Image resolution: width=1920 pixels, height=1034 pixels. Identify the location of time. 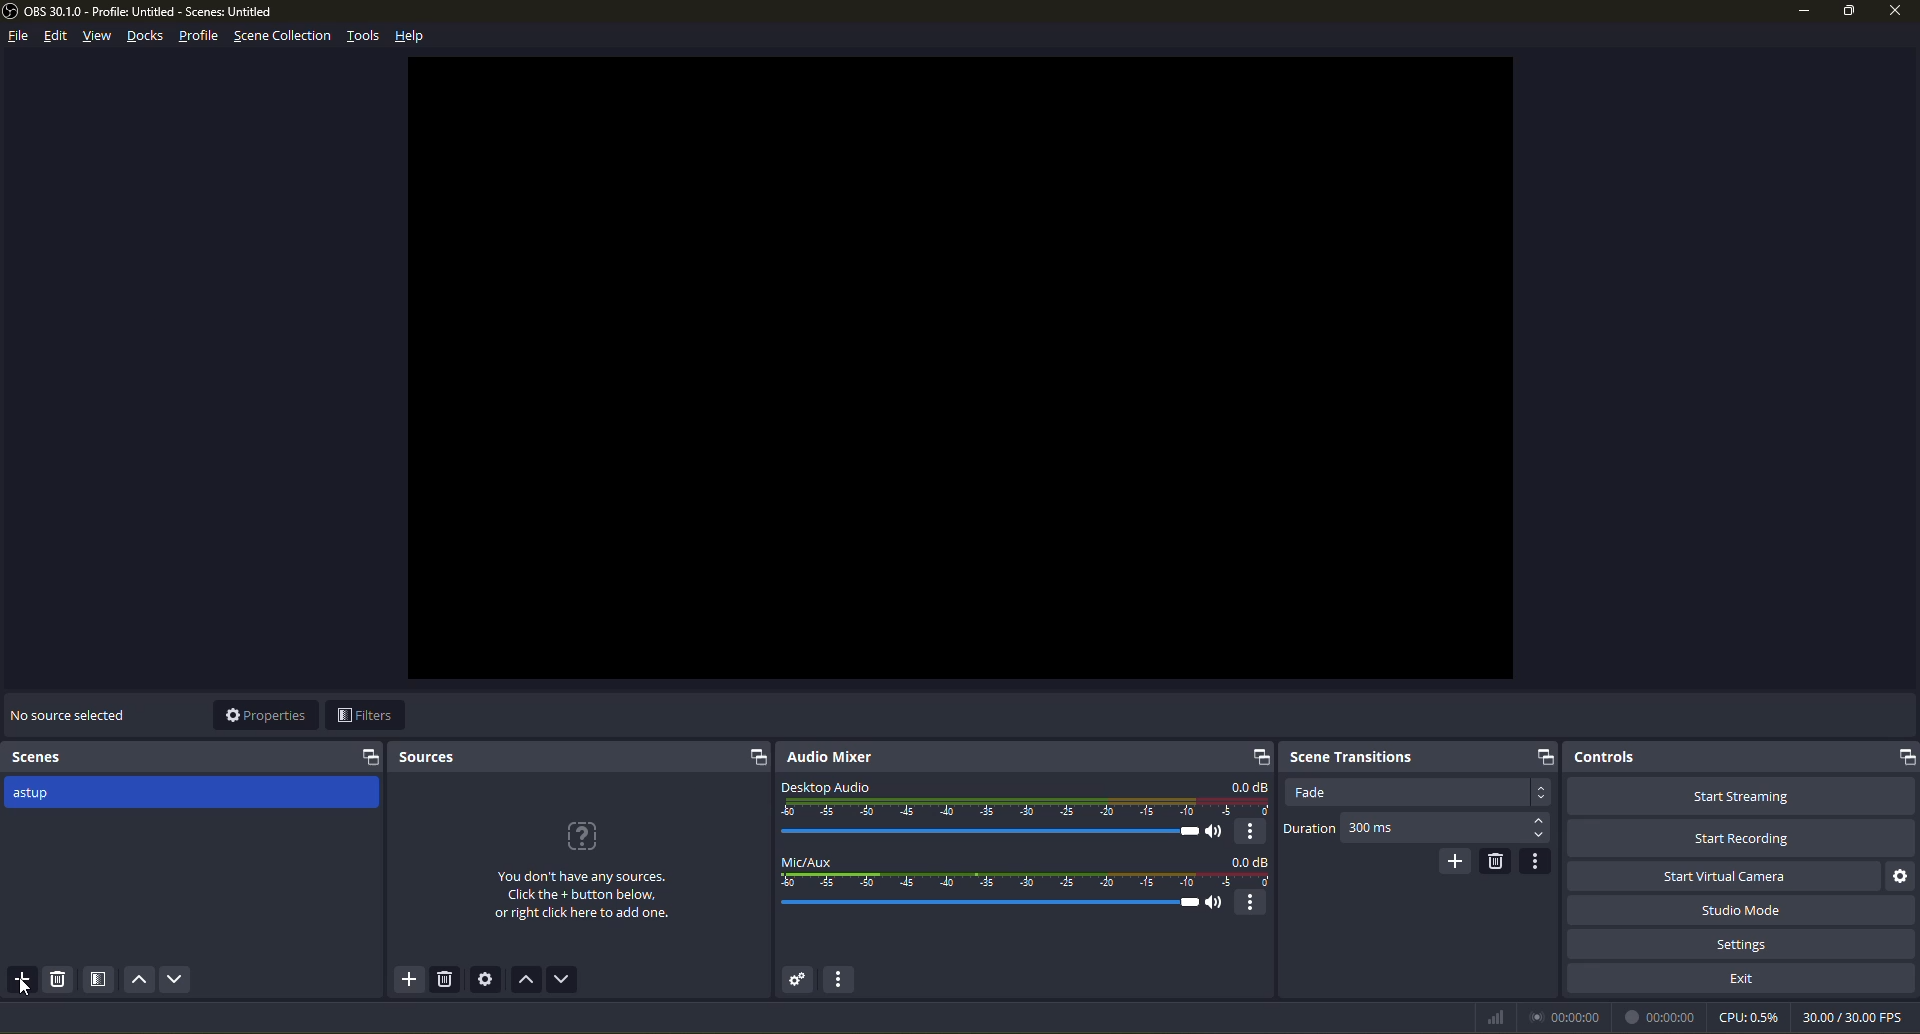
(1564, 1016).